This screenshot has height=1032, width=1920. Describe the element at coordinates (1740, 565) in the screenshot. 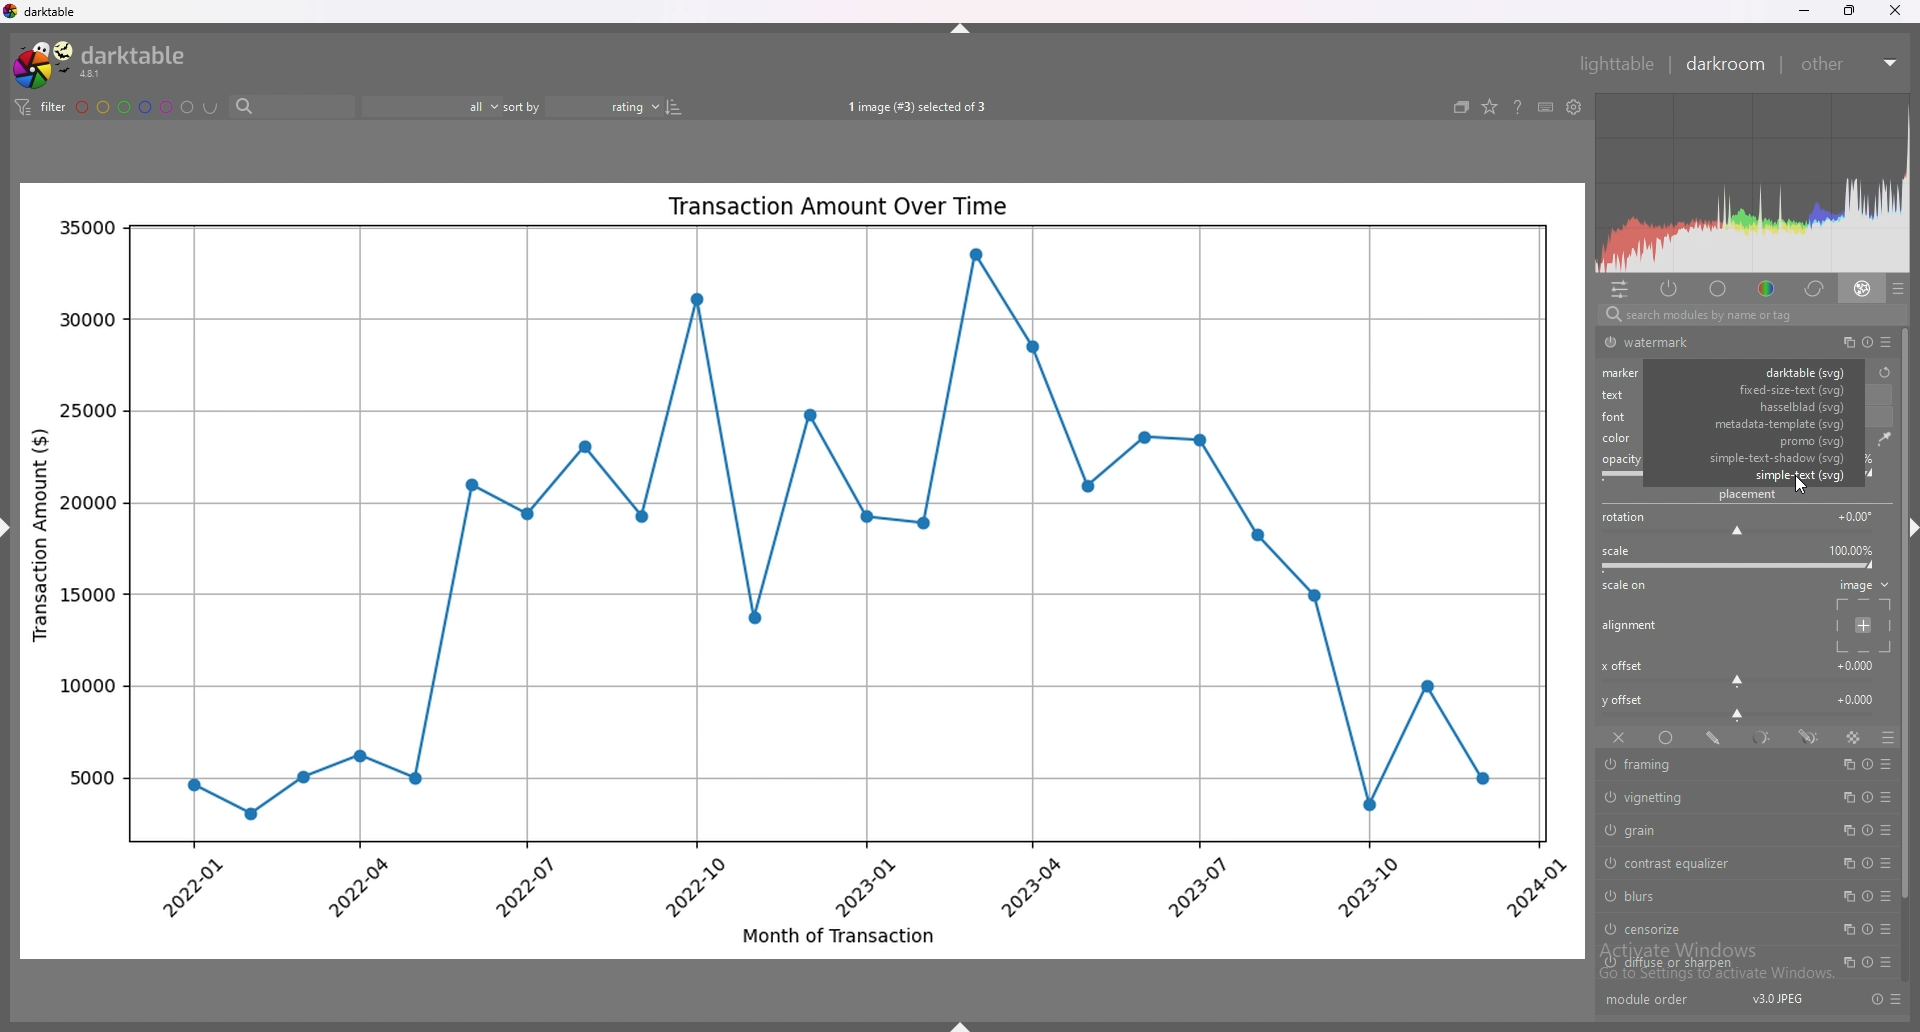

I see `scale bar` at that location.